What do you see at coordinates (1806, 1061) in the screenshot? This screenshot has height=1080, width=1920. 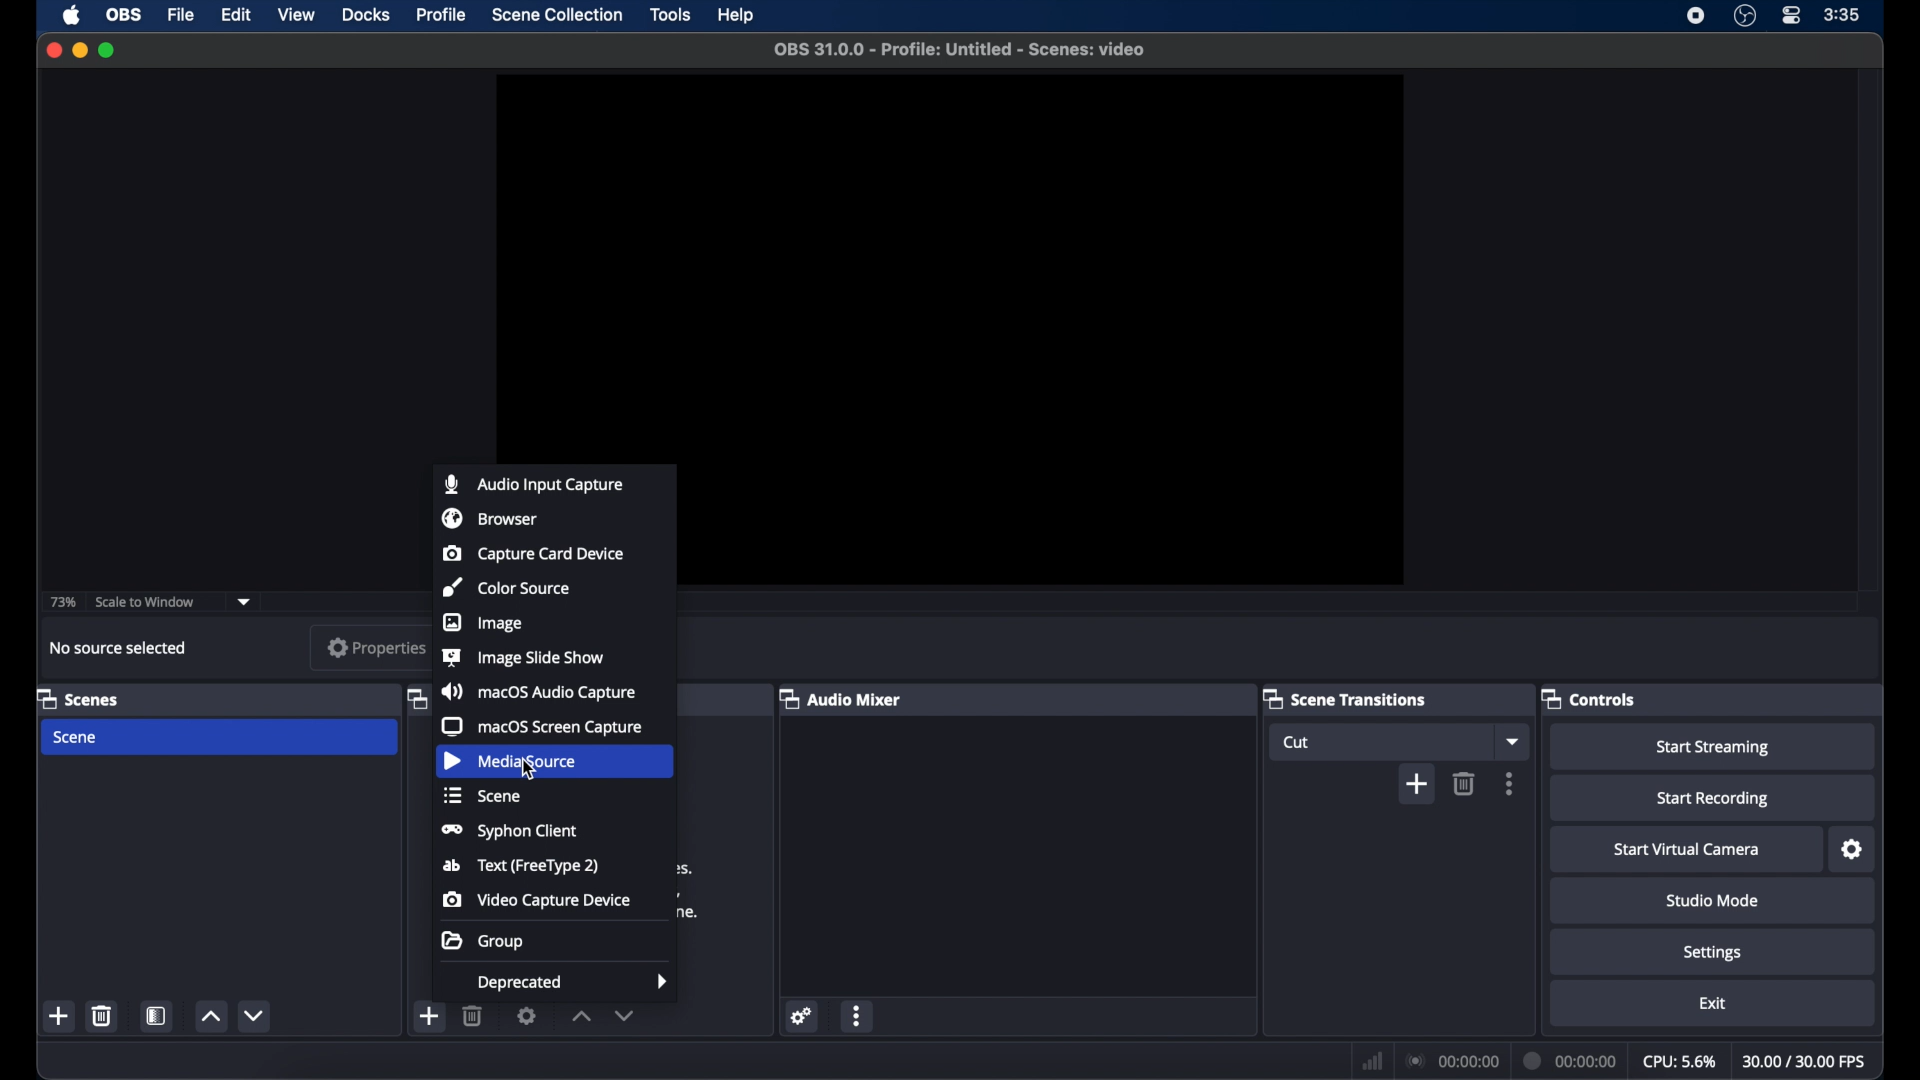 I see `fps` at bounding box center [1806, 1061].